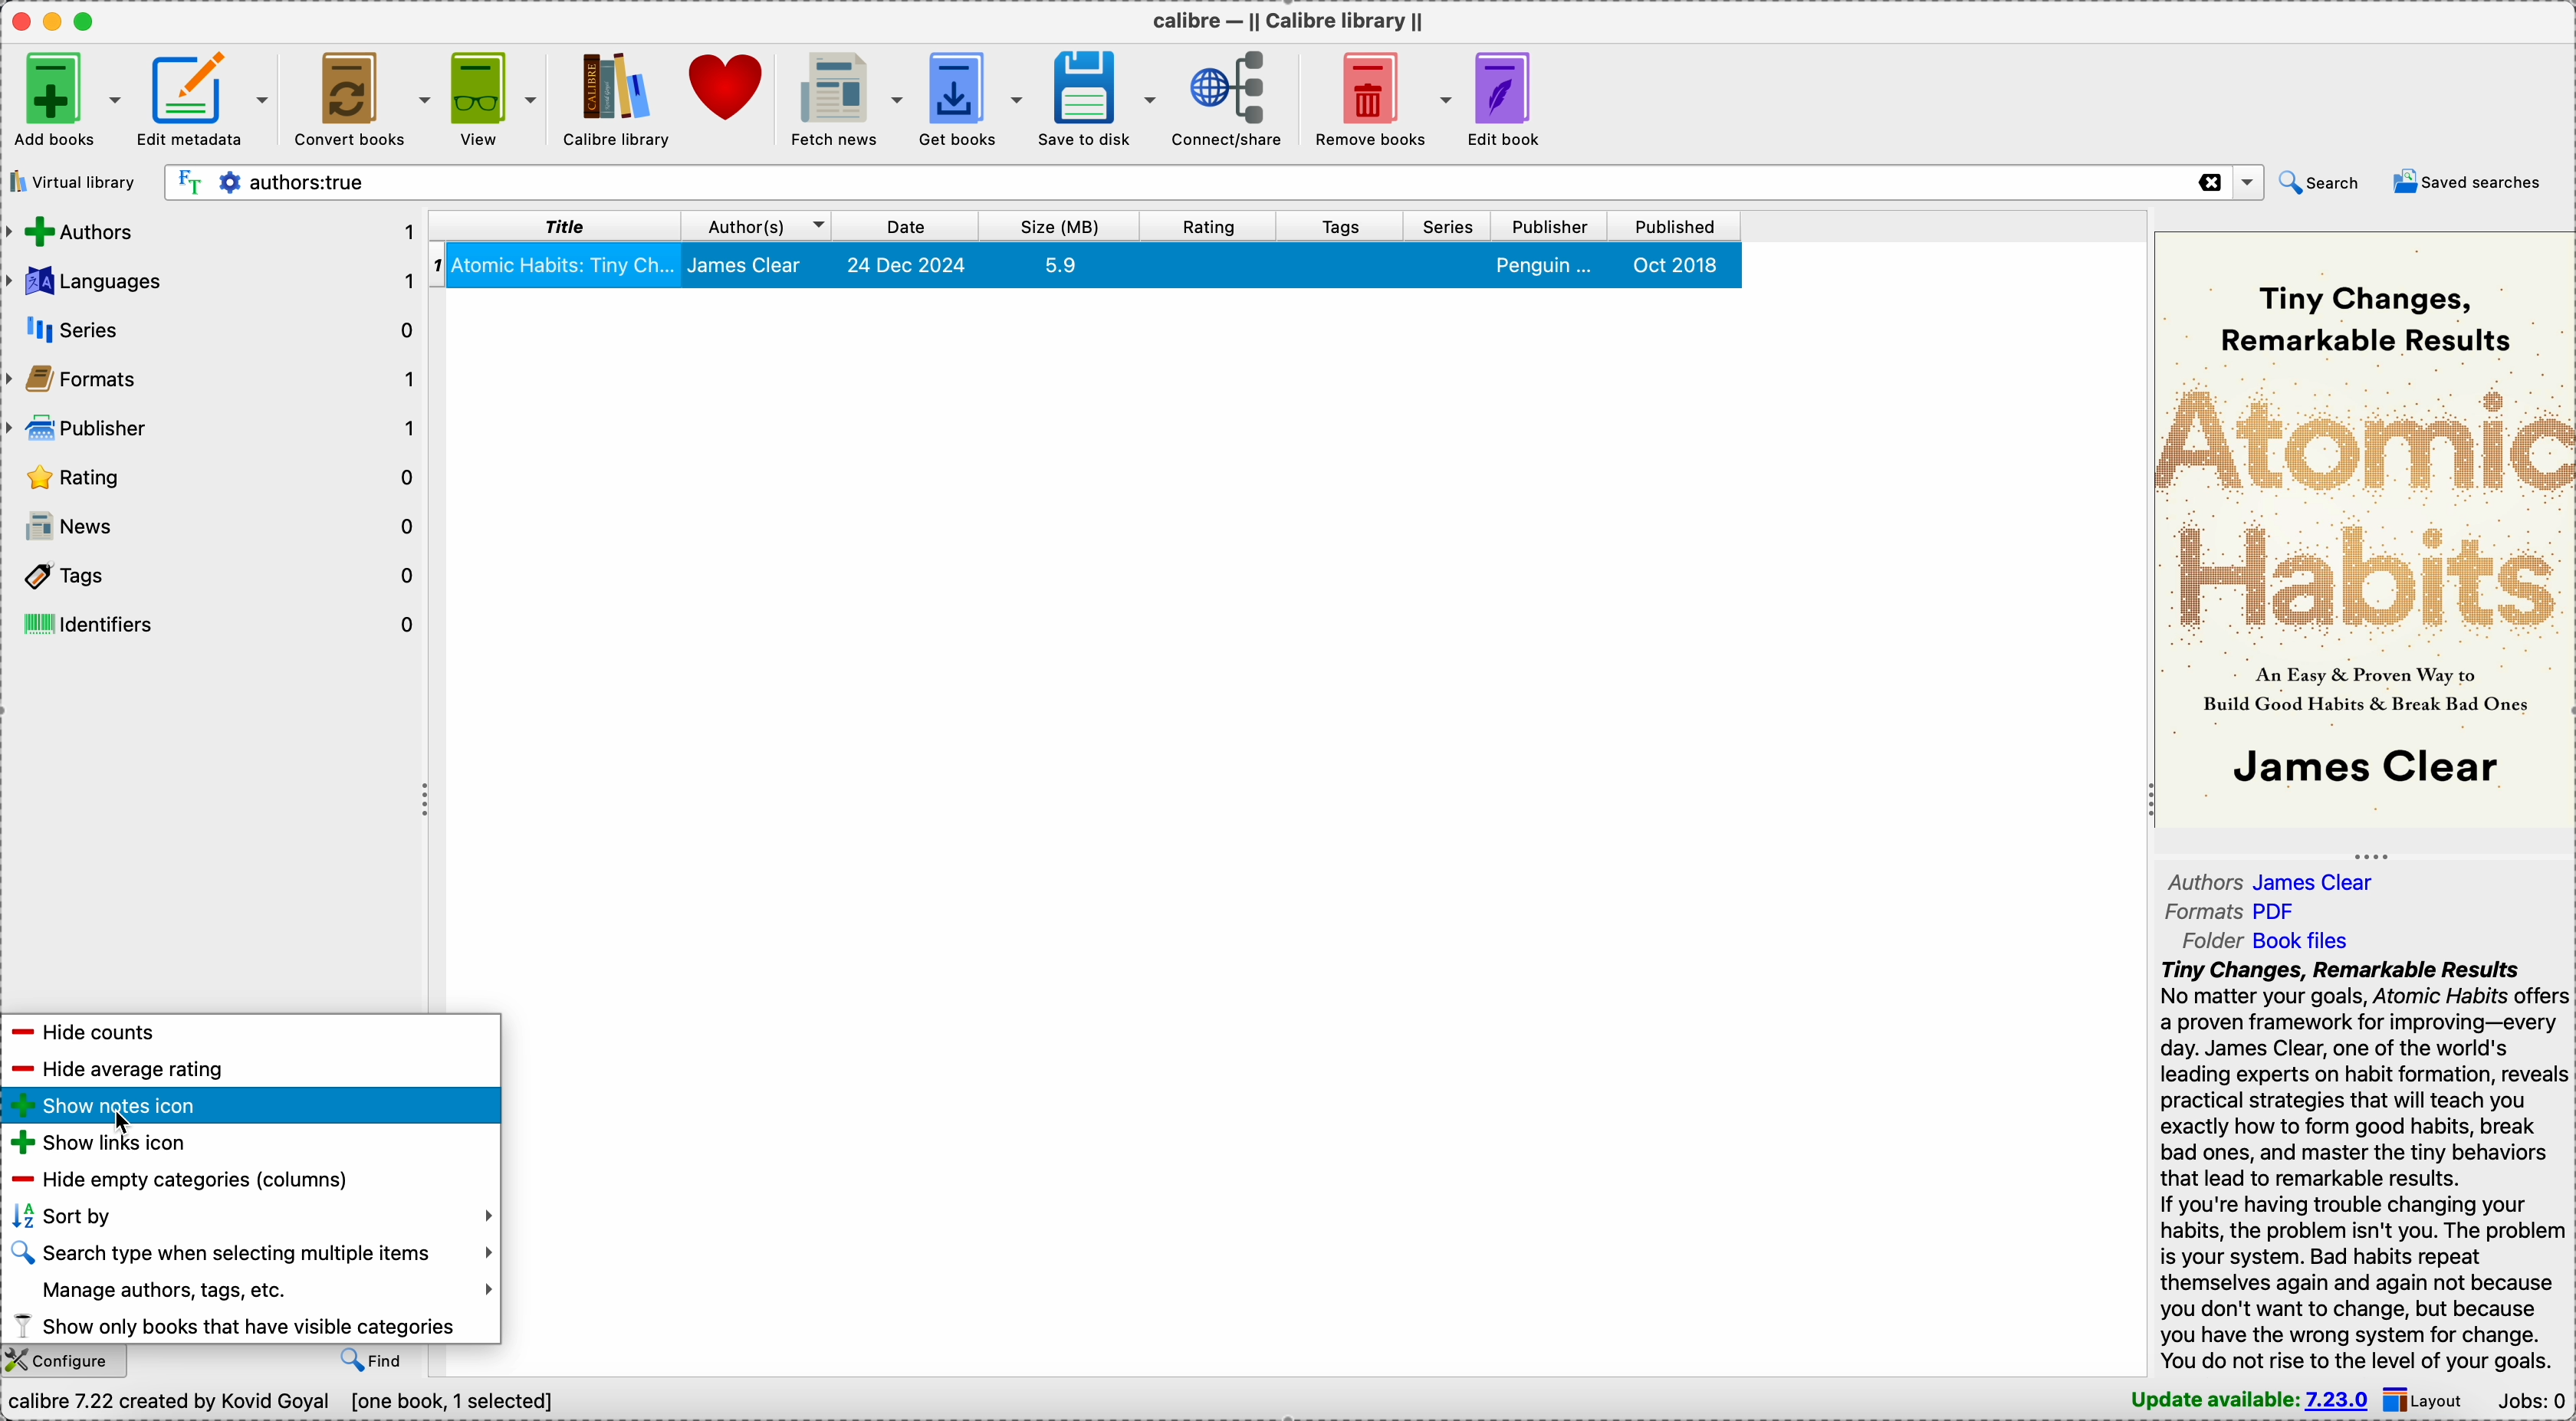 This screenshot has height=1421, width=2576. Describe the element at coordinates (2246, 1400) in the screenshot. I see `update available: 7.23.0` at that location.